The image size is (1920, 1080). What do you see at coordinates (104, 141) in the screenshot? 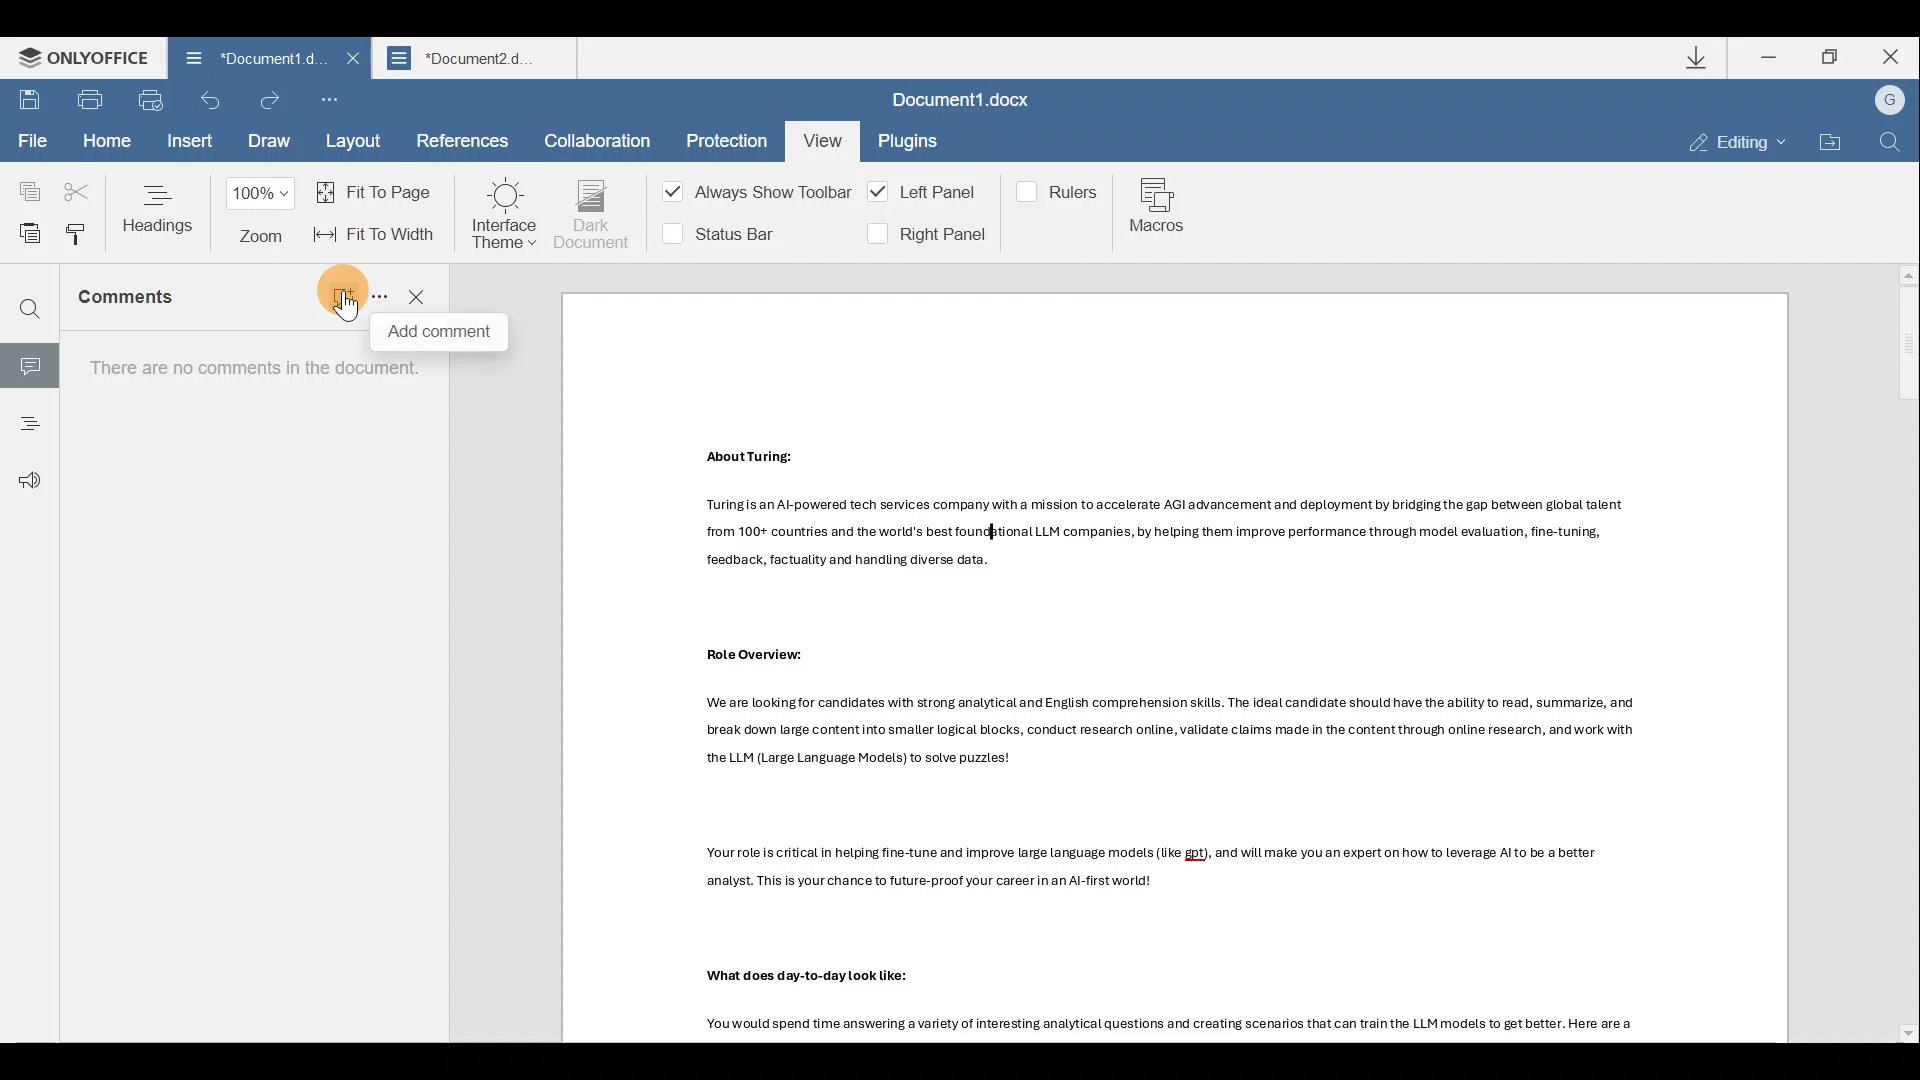
I see `Home` at bounding box center [104, 141].